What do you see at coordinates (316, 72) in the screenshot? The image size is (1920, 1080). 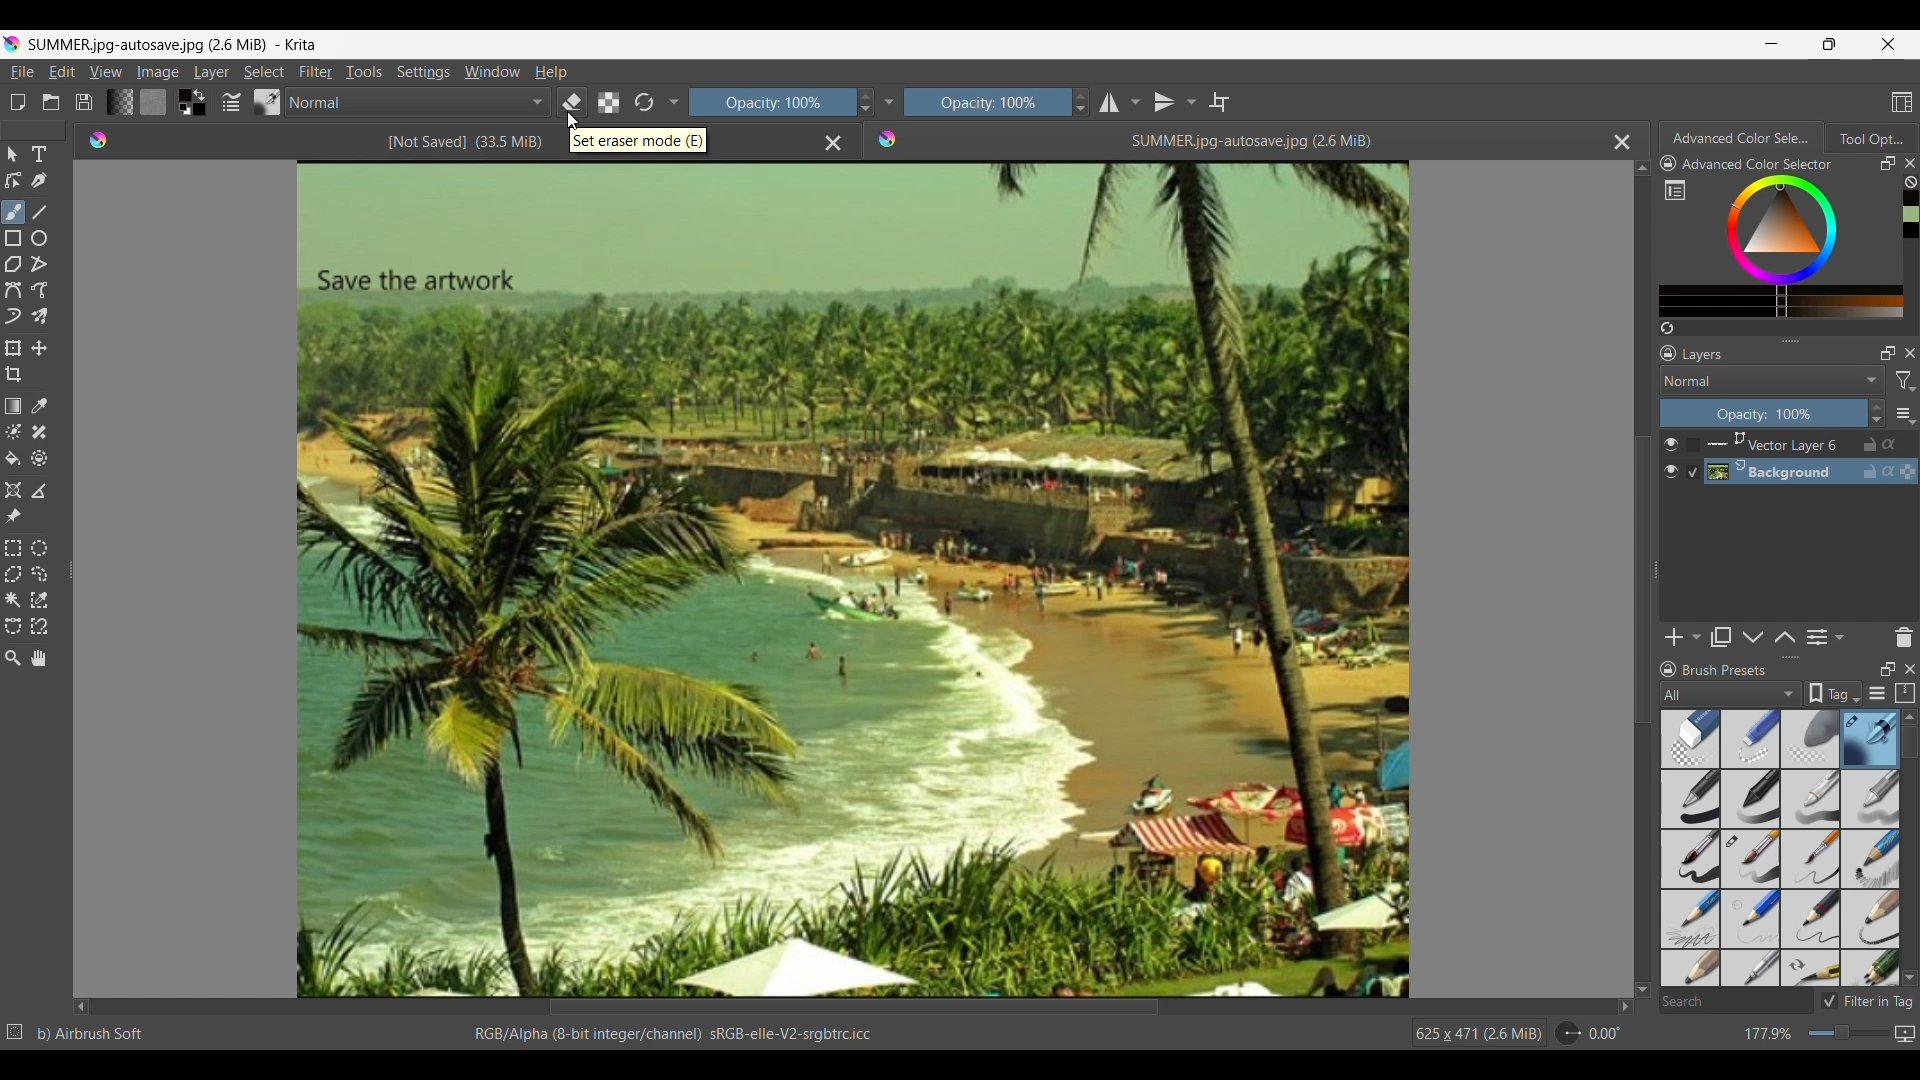 I see `Filter` at bounding box center [316, 72].